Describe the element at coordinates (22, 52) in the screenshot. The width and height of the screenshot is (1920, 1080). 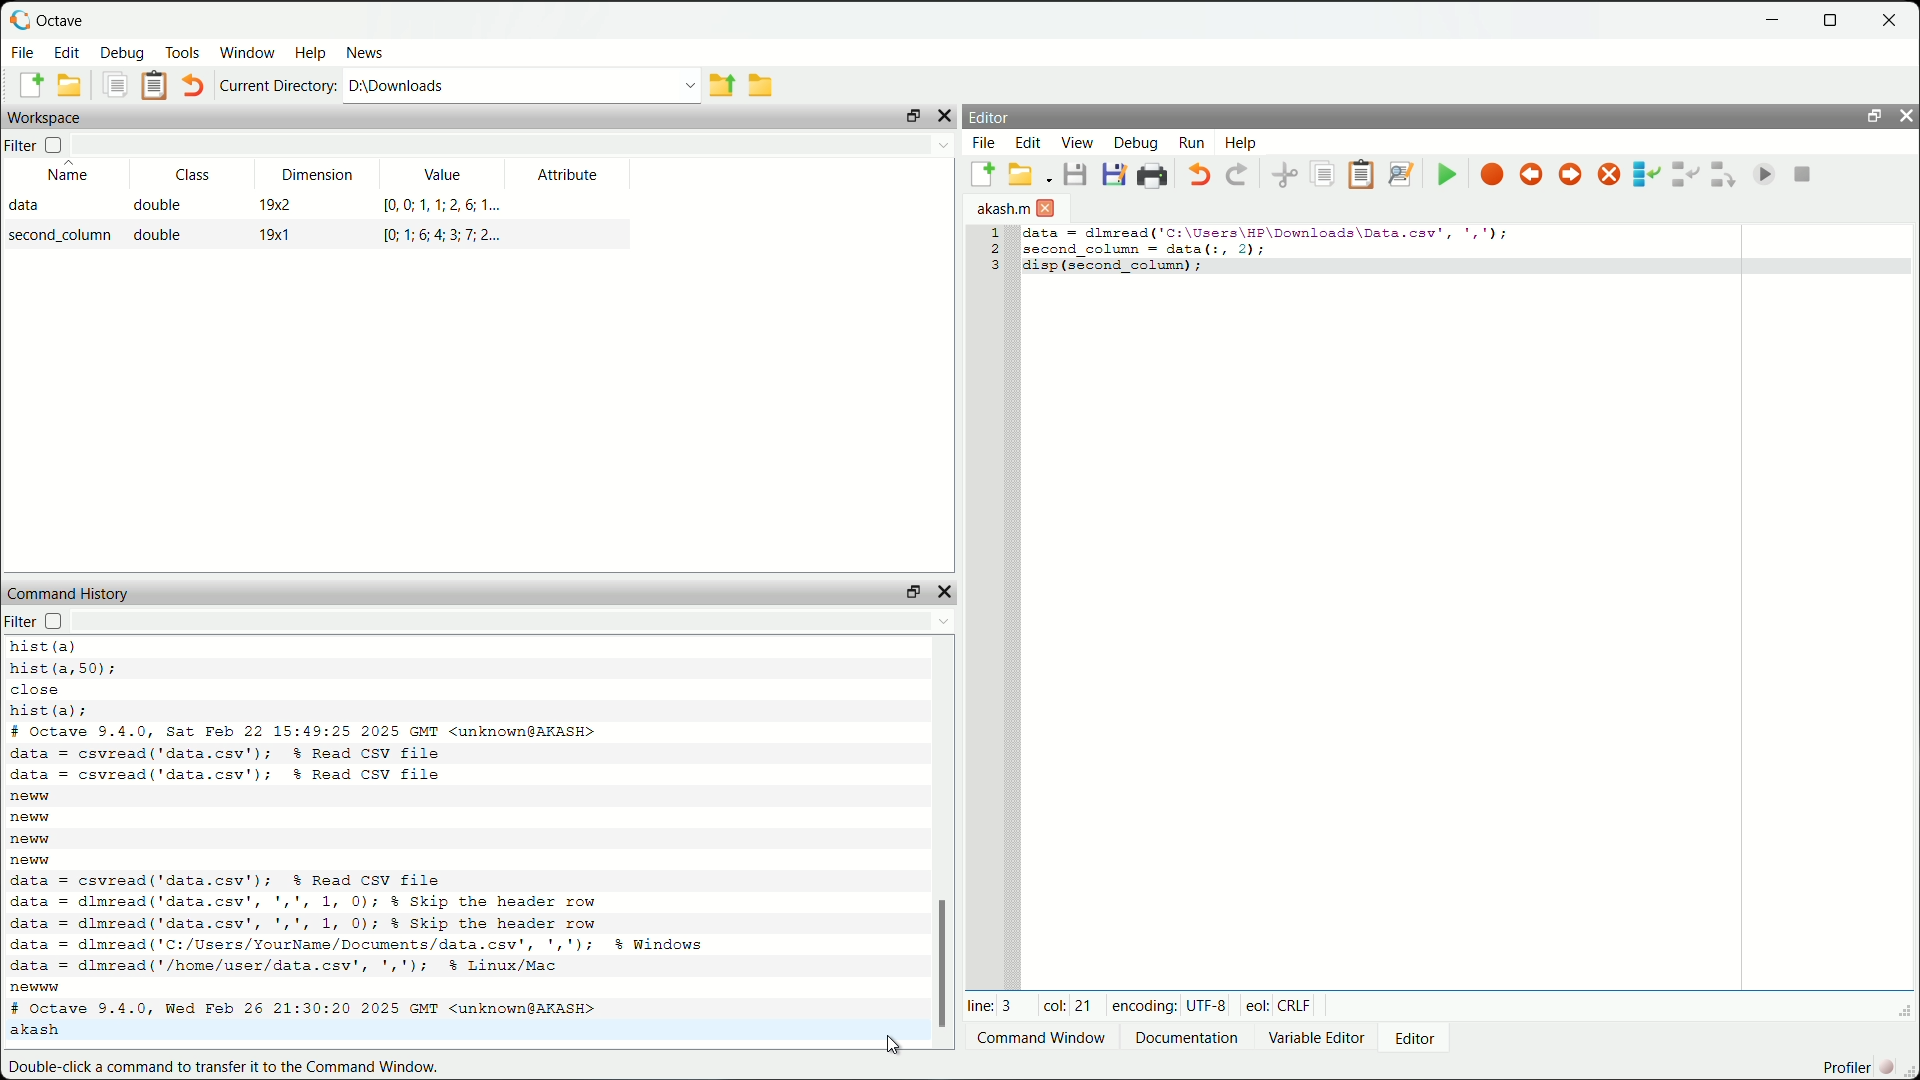
I see `file` at that location.